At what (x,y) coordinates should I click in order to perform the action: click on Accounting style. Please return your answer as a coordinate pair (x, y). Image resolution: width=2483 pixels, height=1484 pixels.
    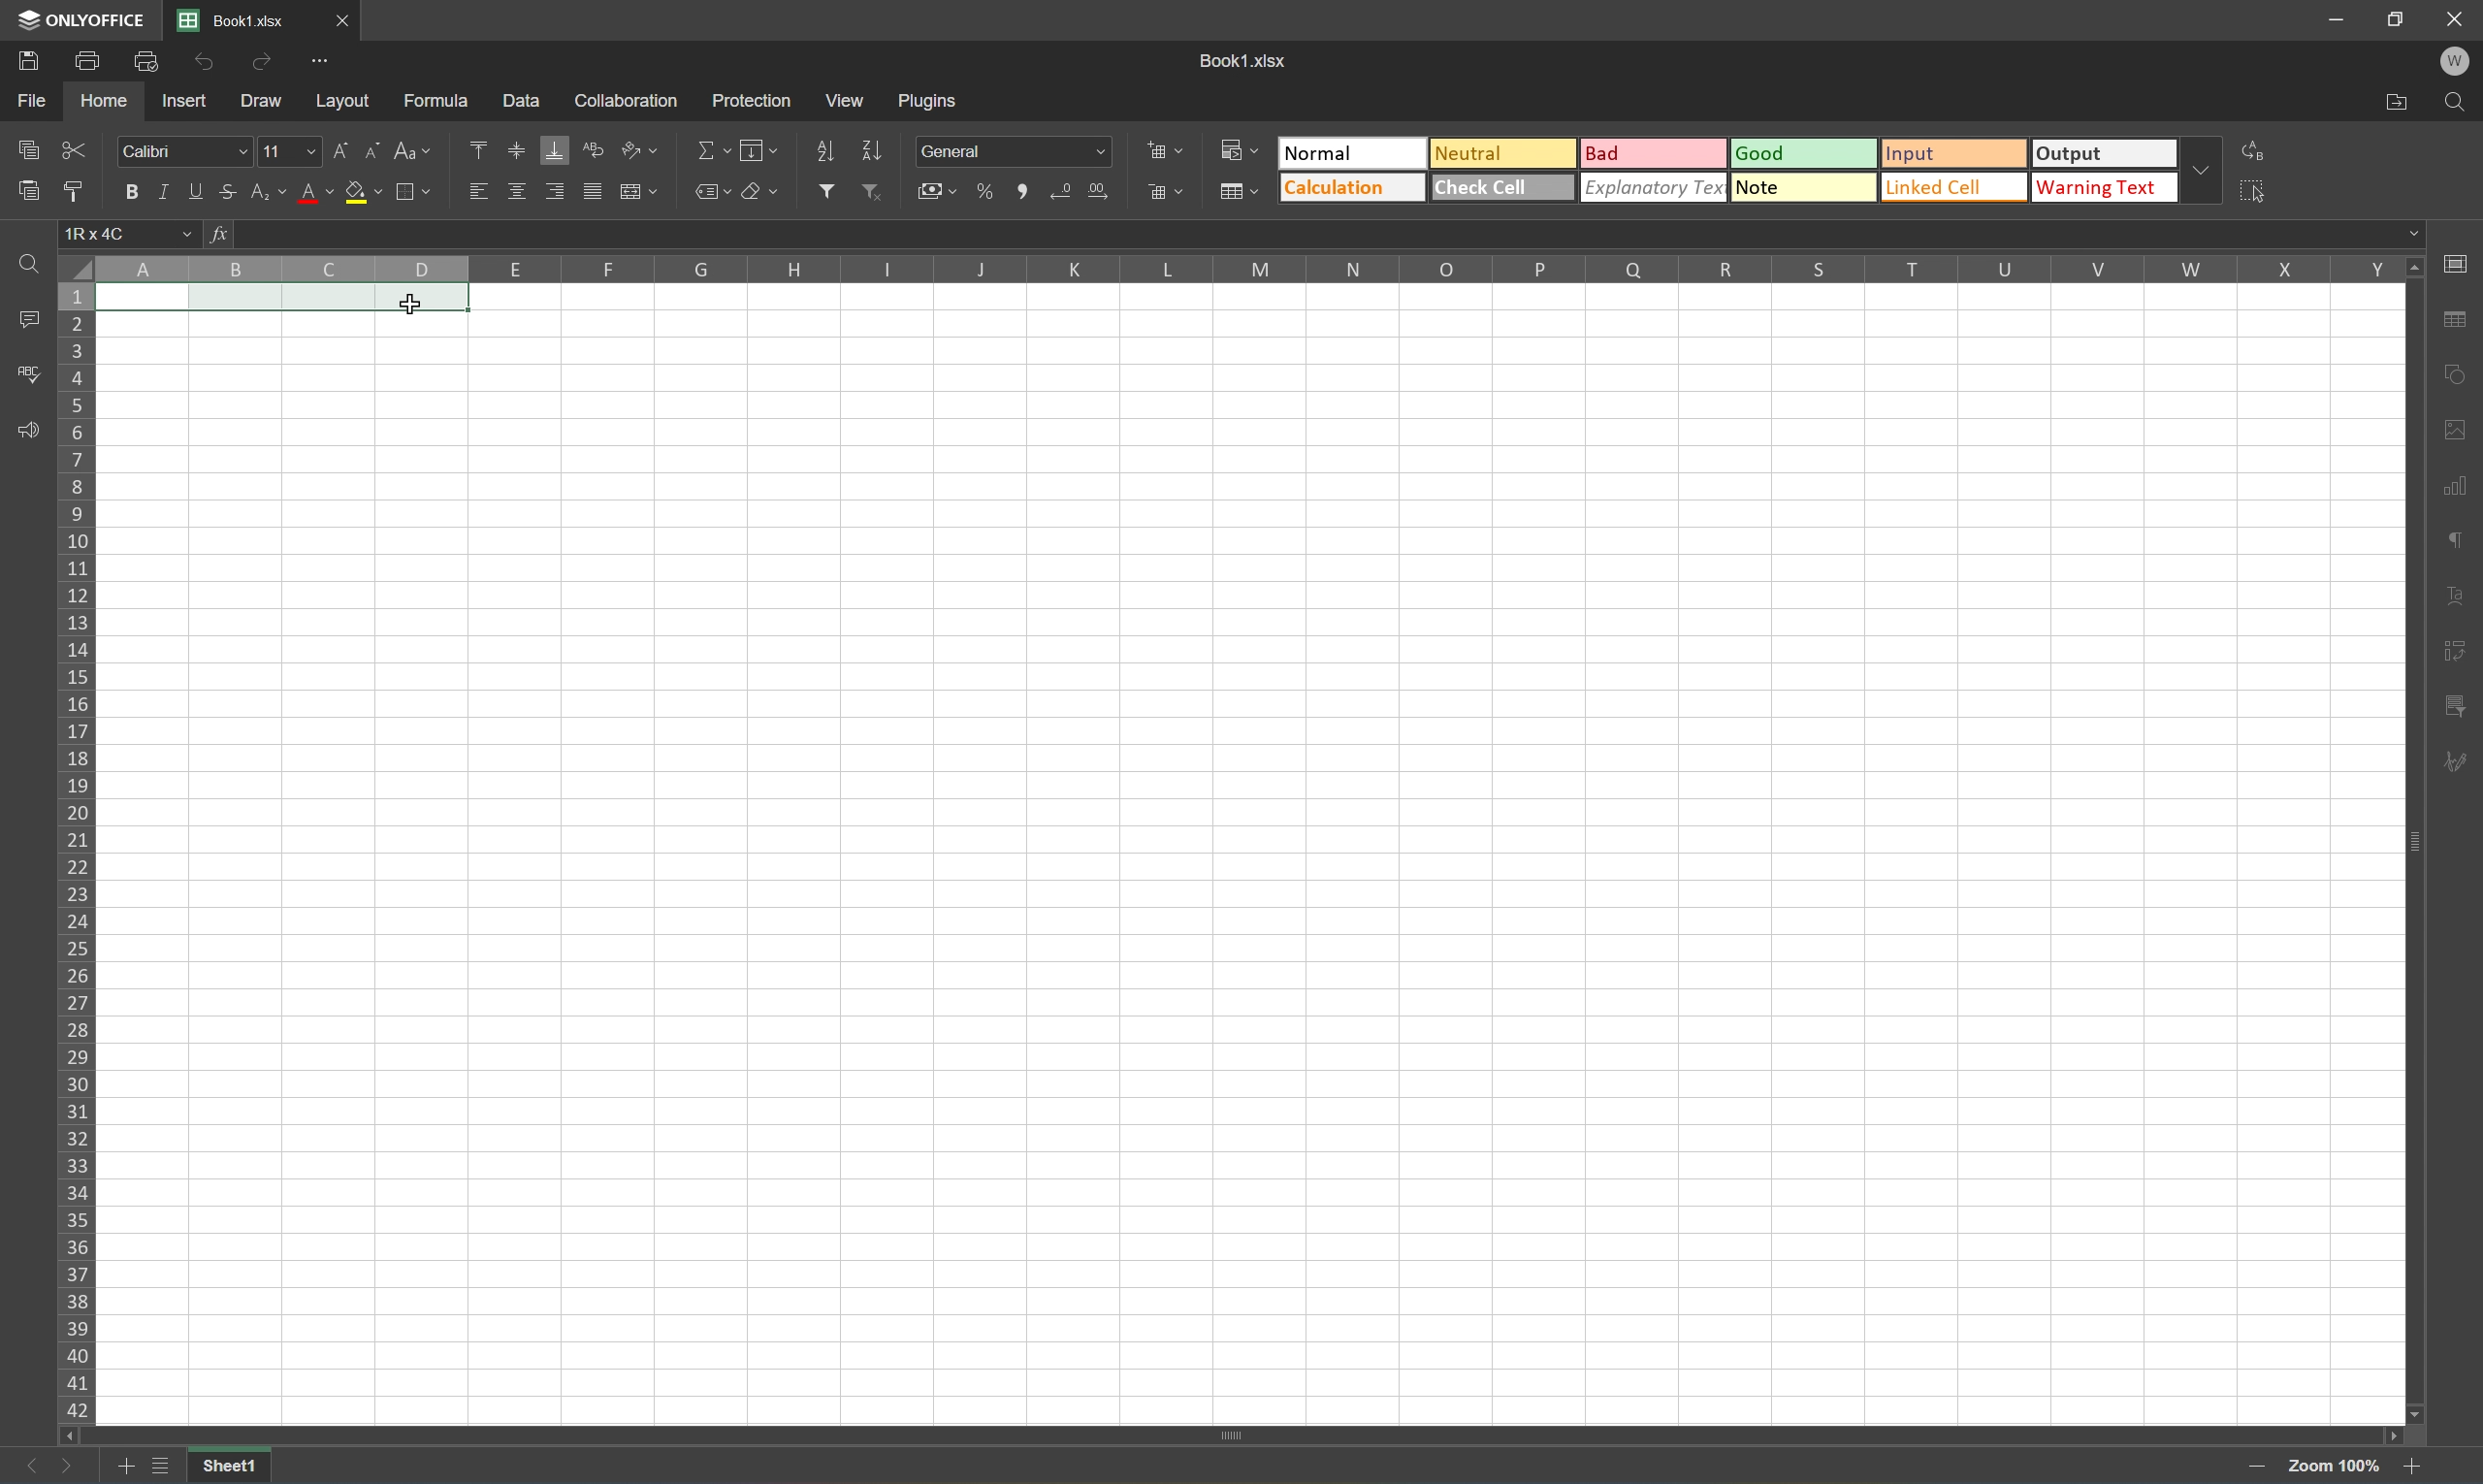
    Looking at the image, I should click on (941, 190).